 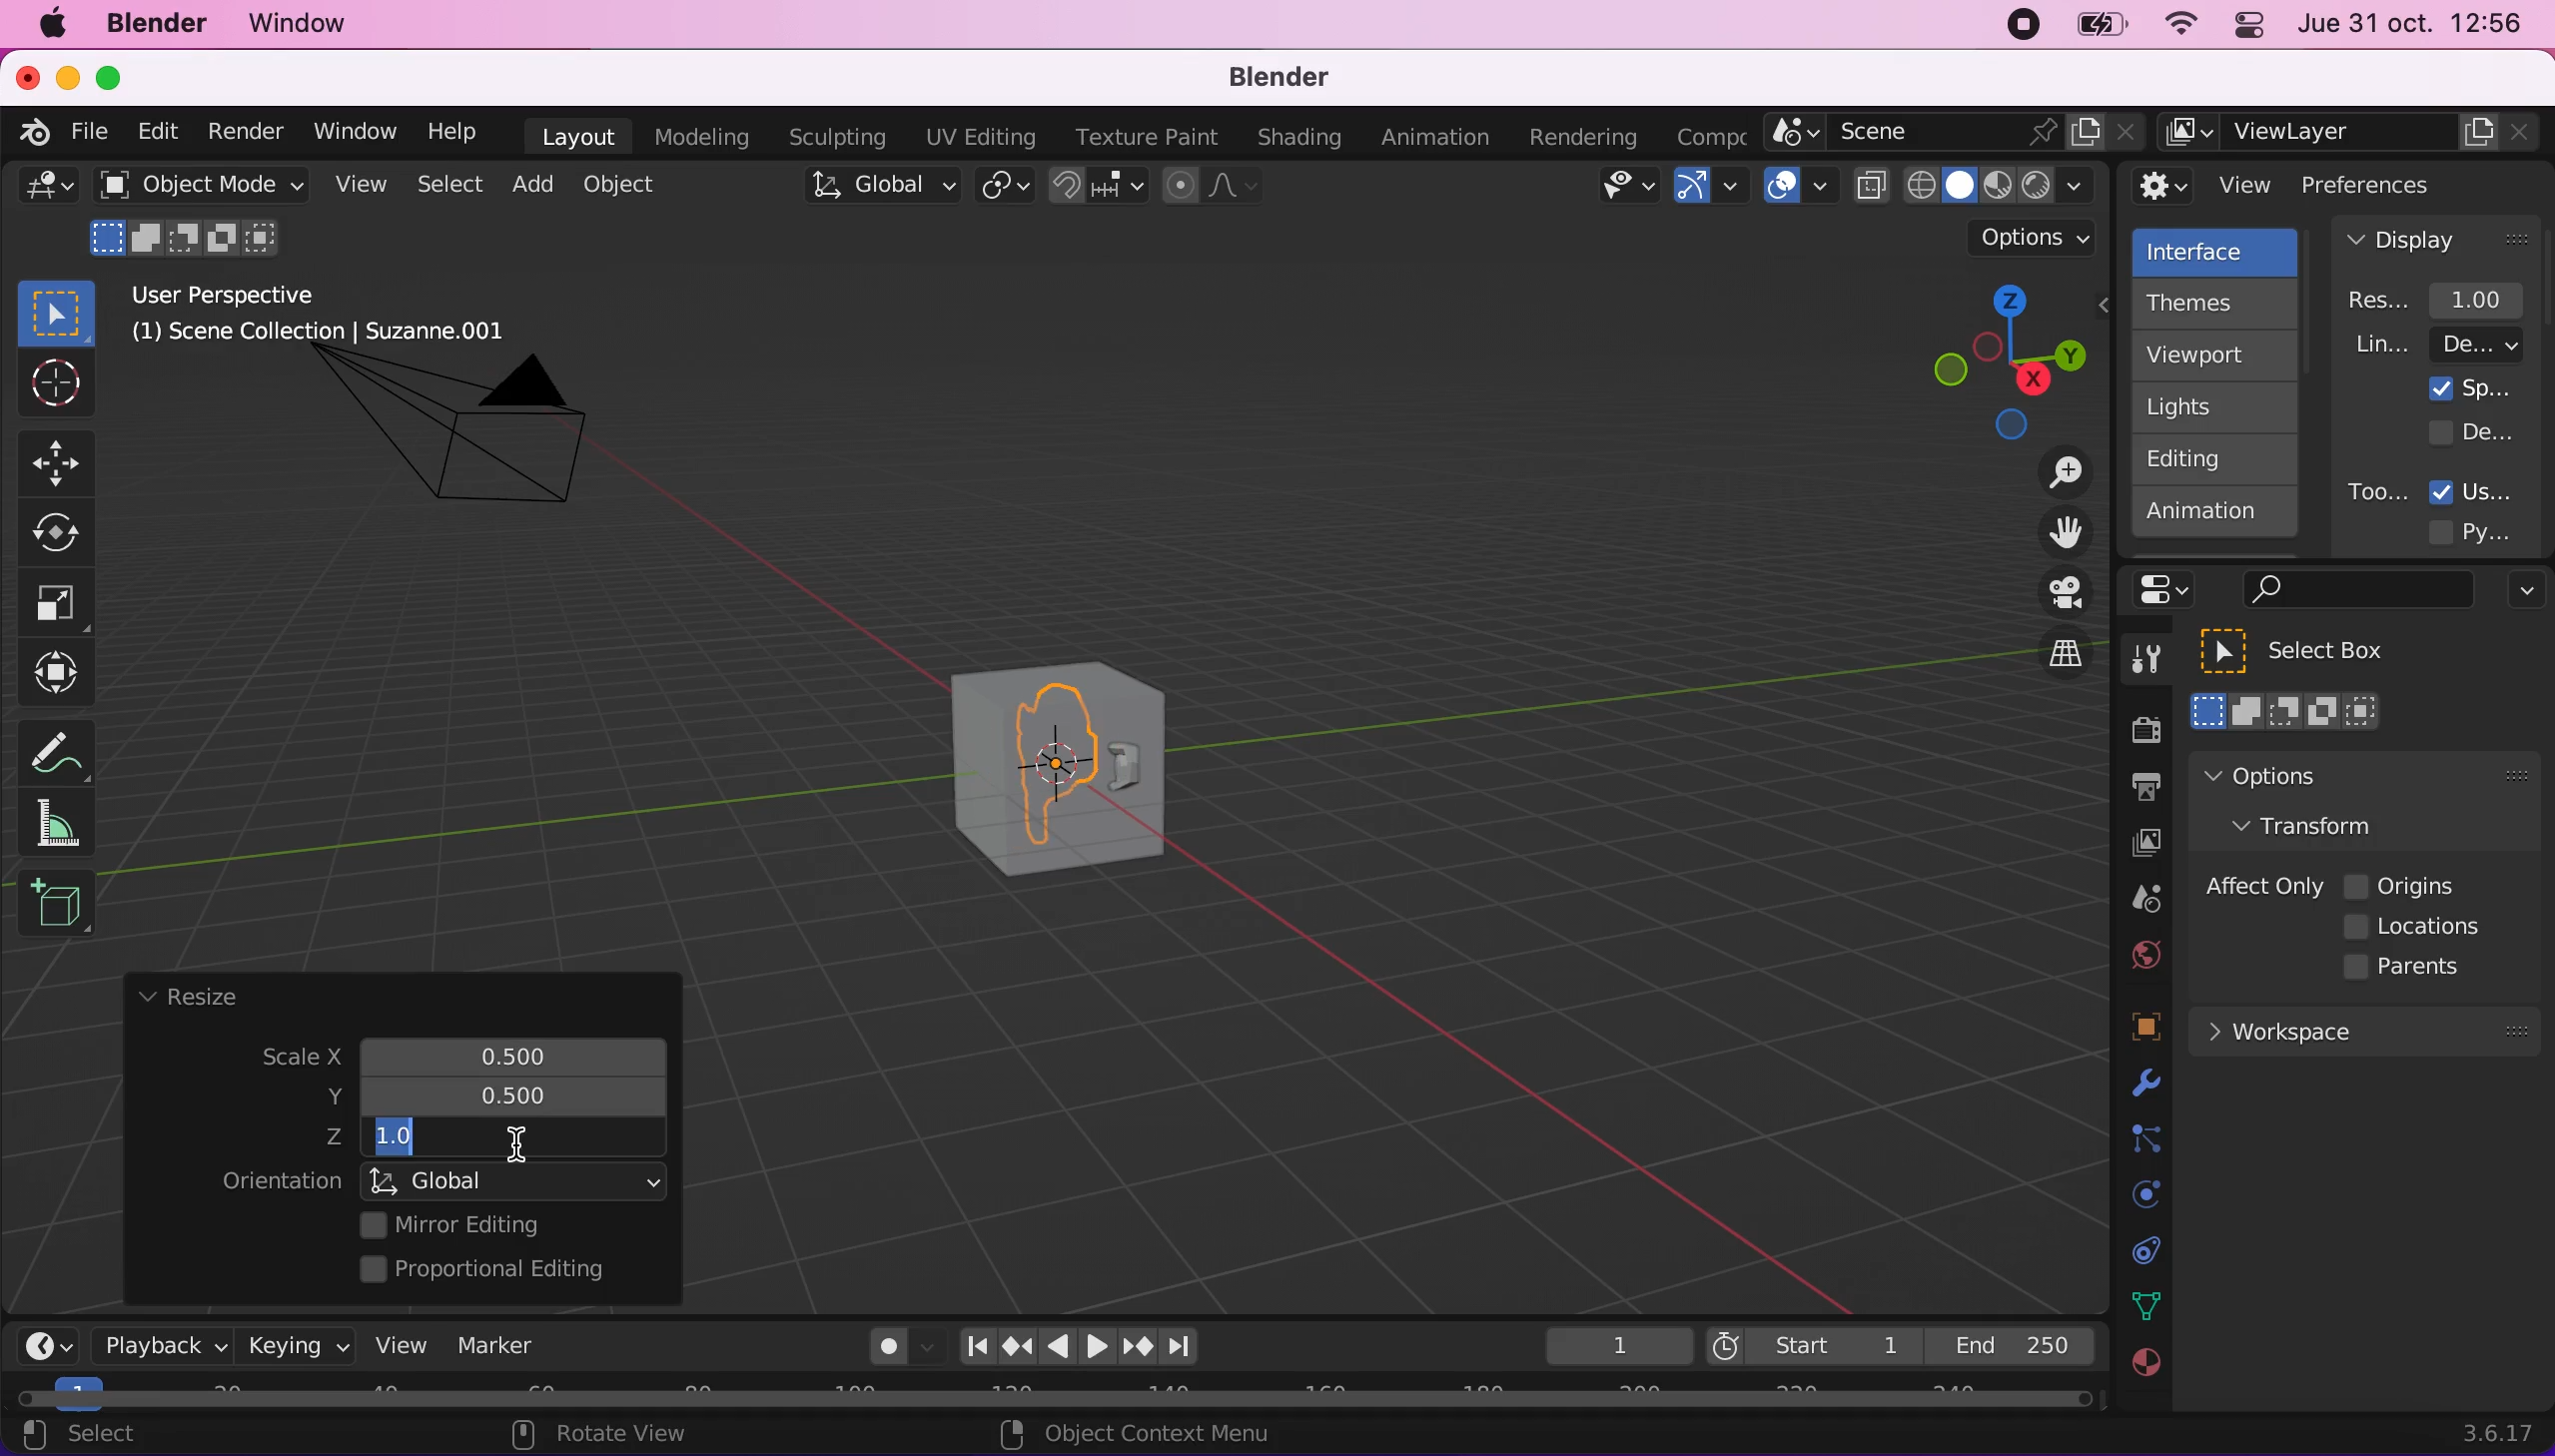 I want to click on minimize, so click(x=64, y=76).